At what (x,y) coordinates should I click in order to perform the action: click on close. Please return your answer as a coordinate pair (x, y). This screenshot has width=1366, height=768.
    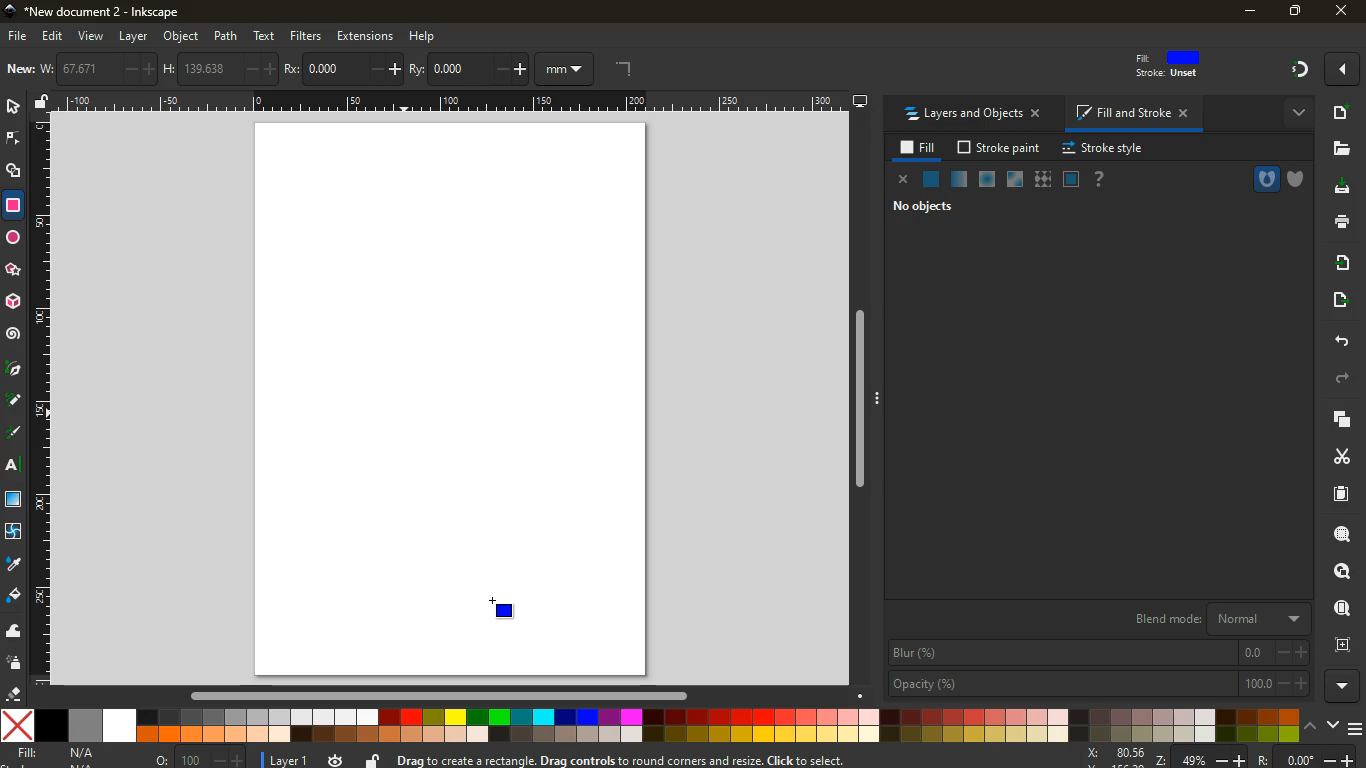
    Looking at the image, I should click on (905, 181).